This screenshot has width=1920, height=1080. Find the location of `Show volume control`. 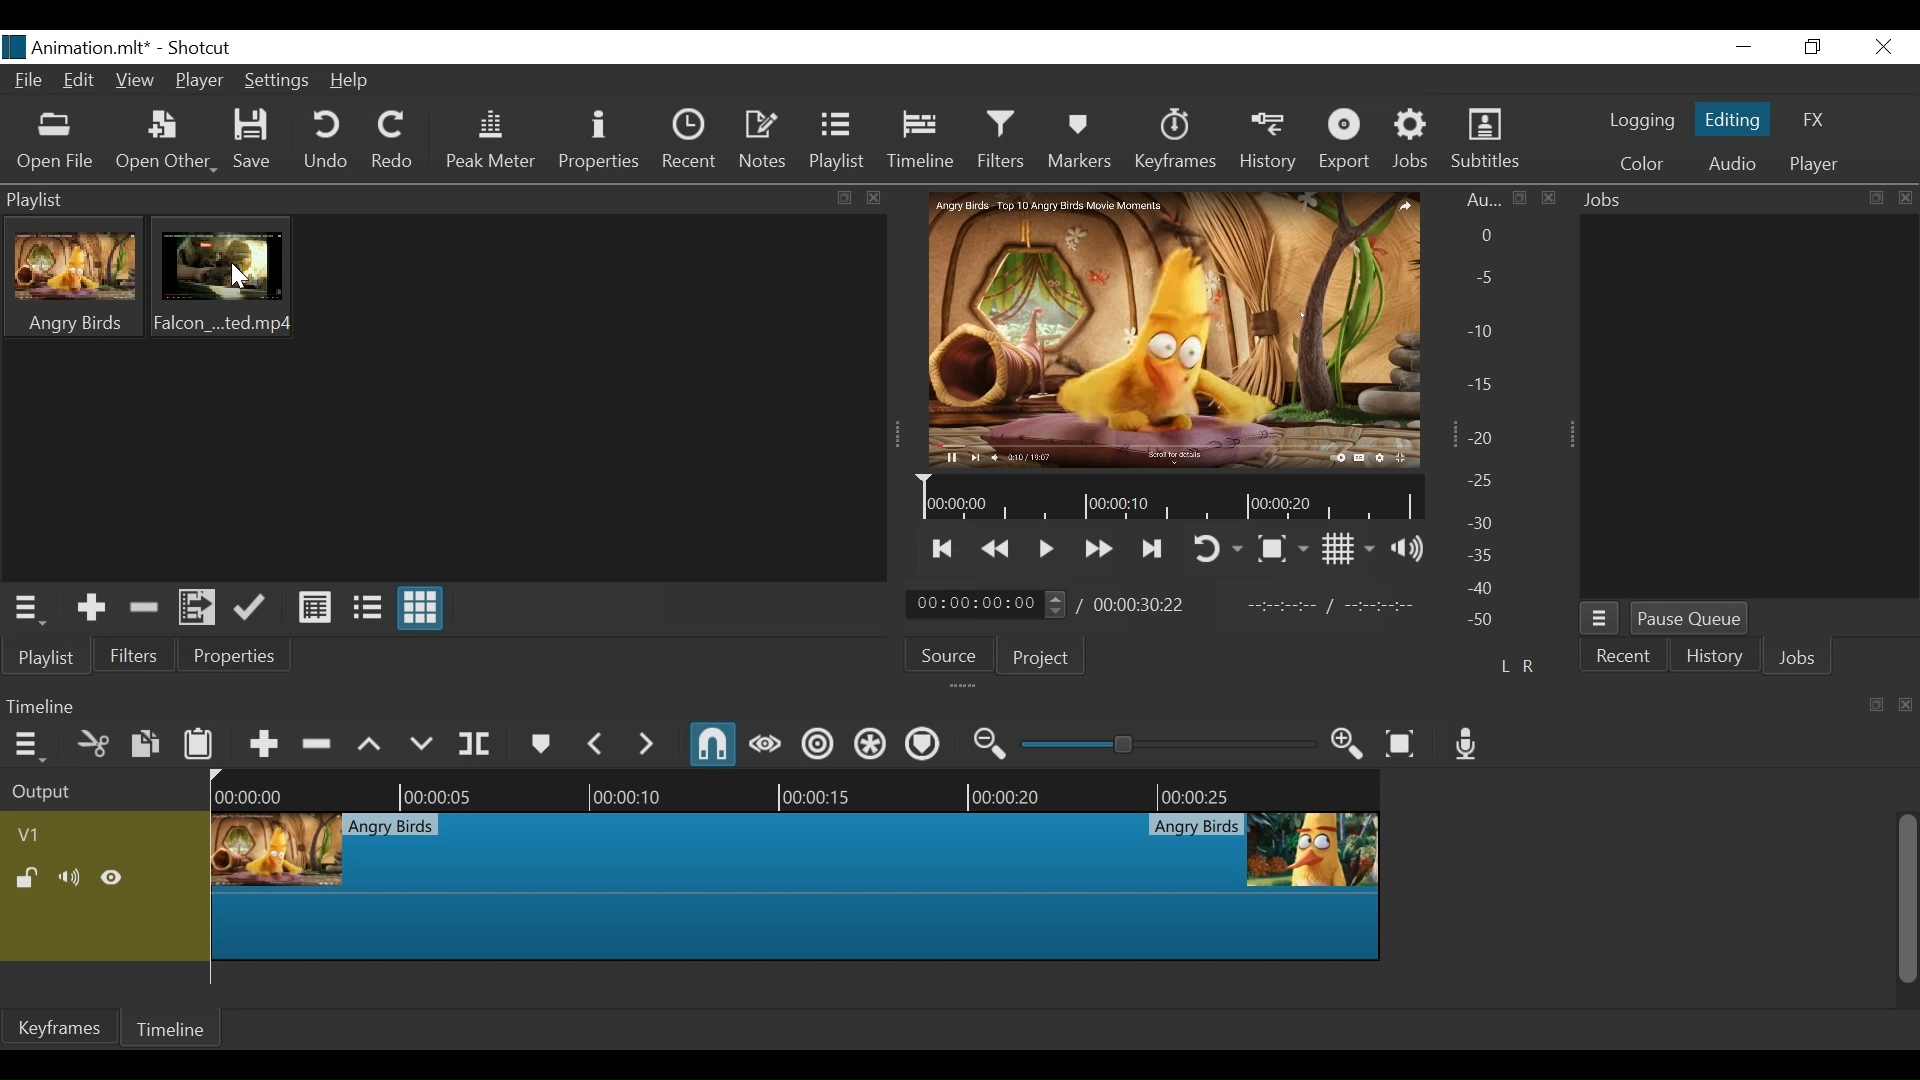

Show volume control is located at coordinates (1408, 549).